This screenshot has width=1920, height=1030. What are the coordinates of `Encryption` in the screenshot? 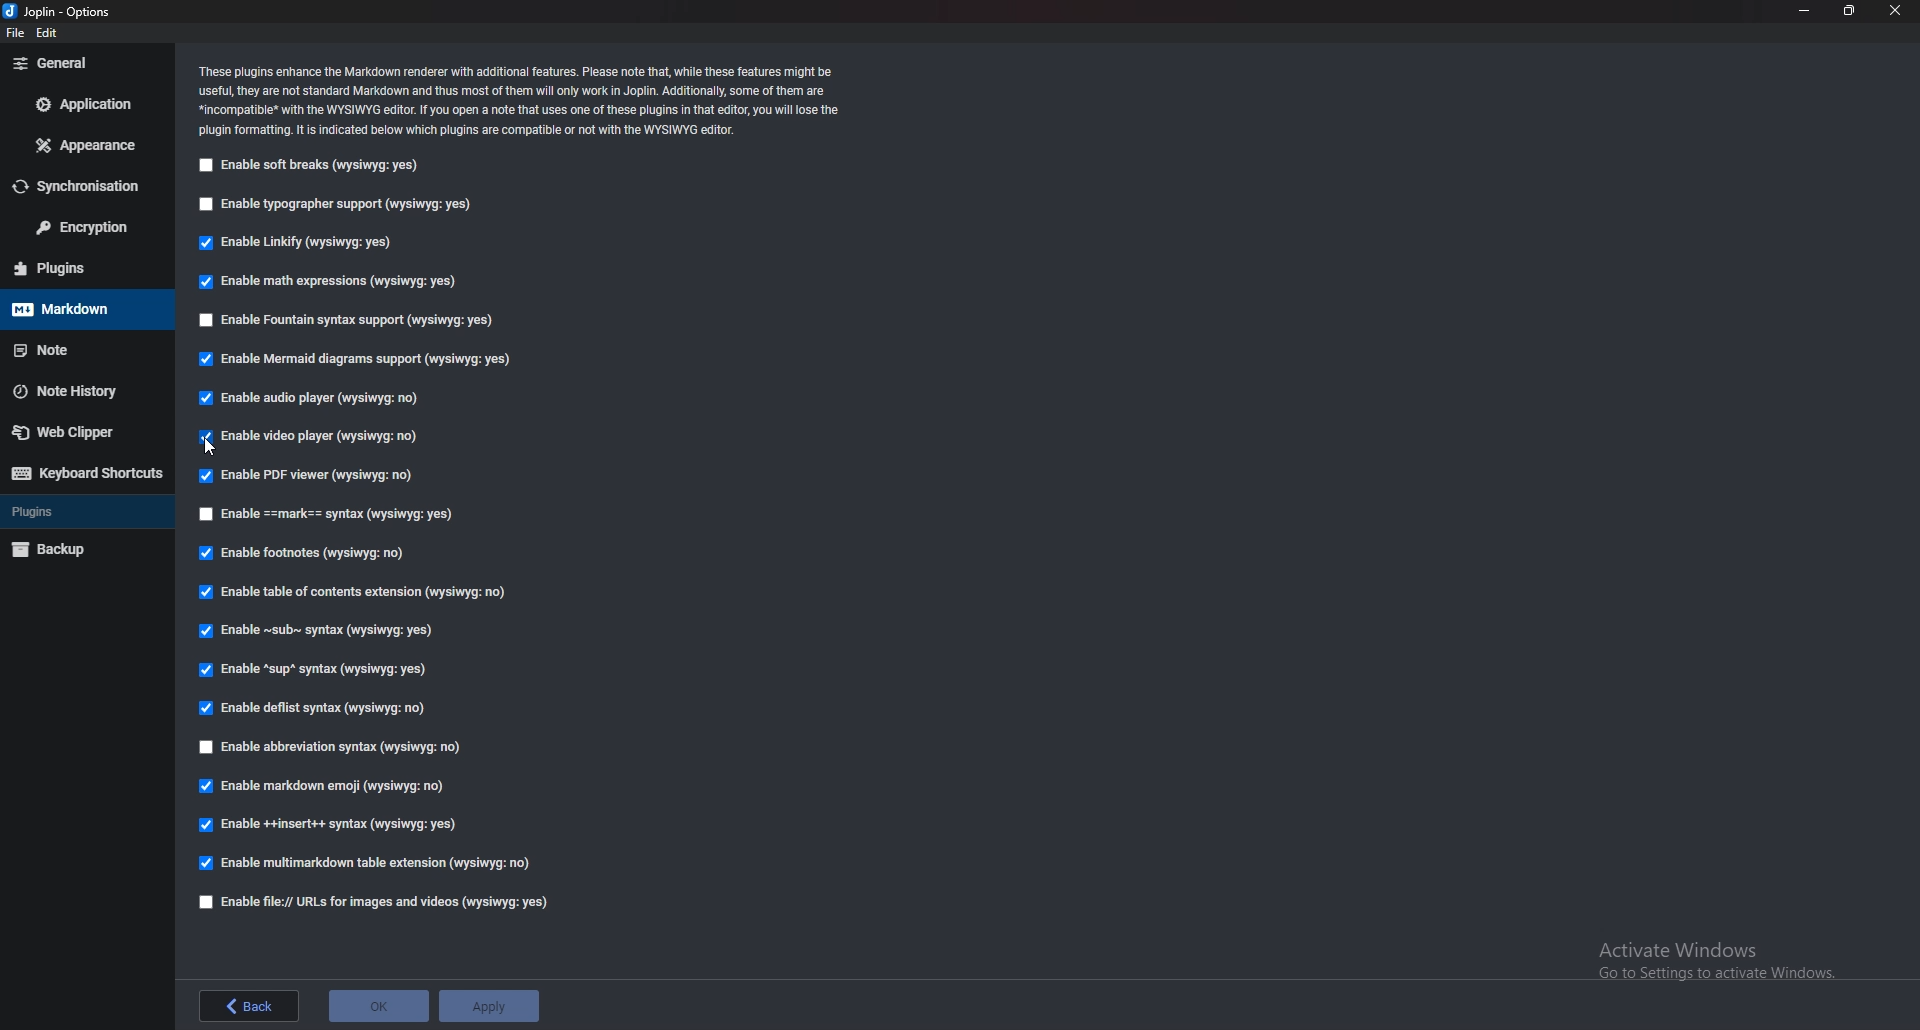 It's located at (87, 227).